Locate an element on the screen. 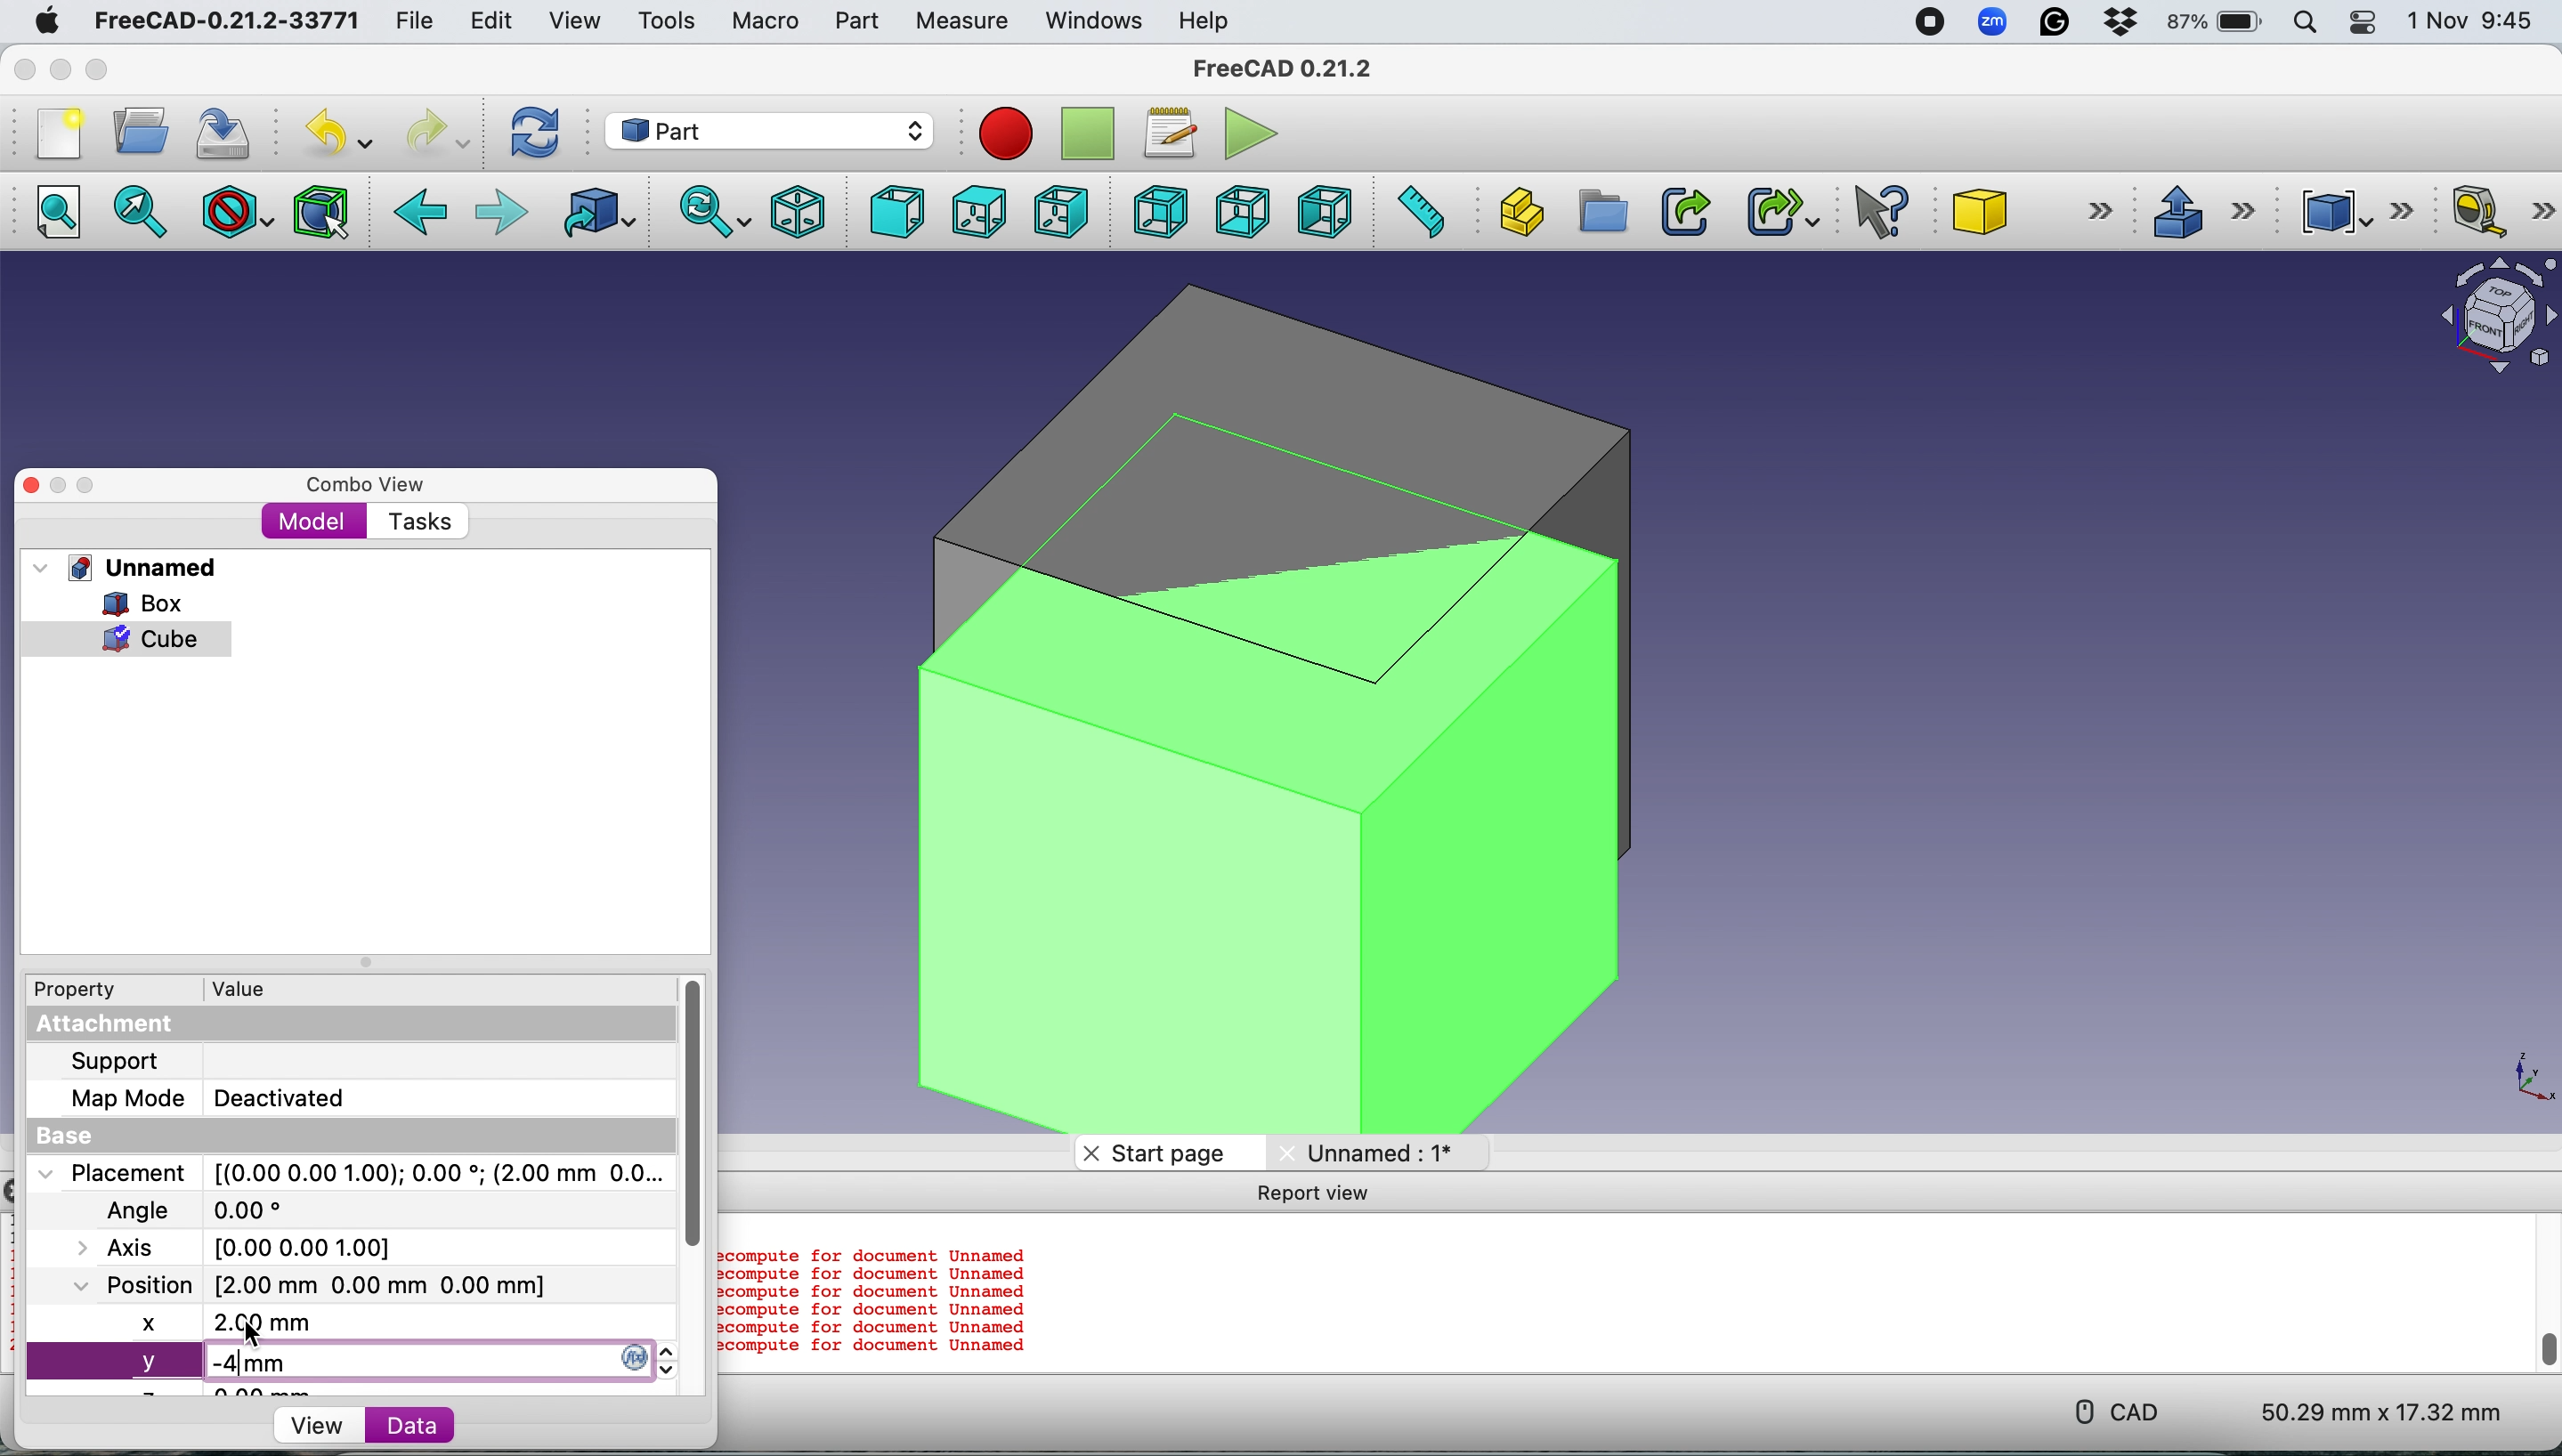 The width and height of the screenshot is (2562, 1456). Unnamed: 1* is located at coordinates (1388, 1152).